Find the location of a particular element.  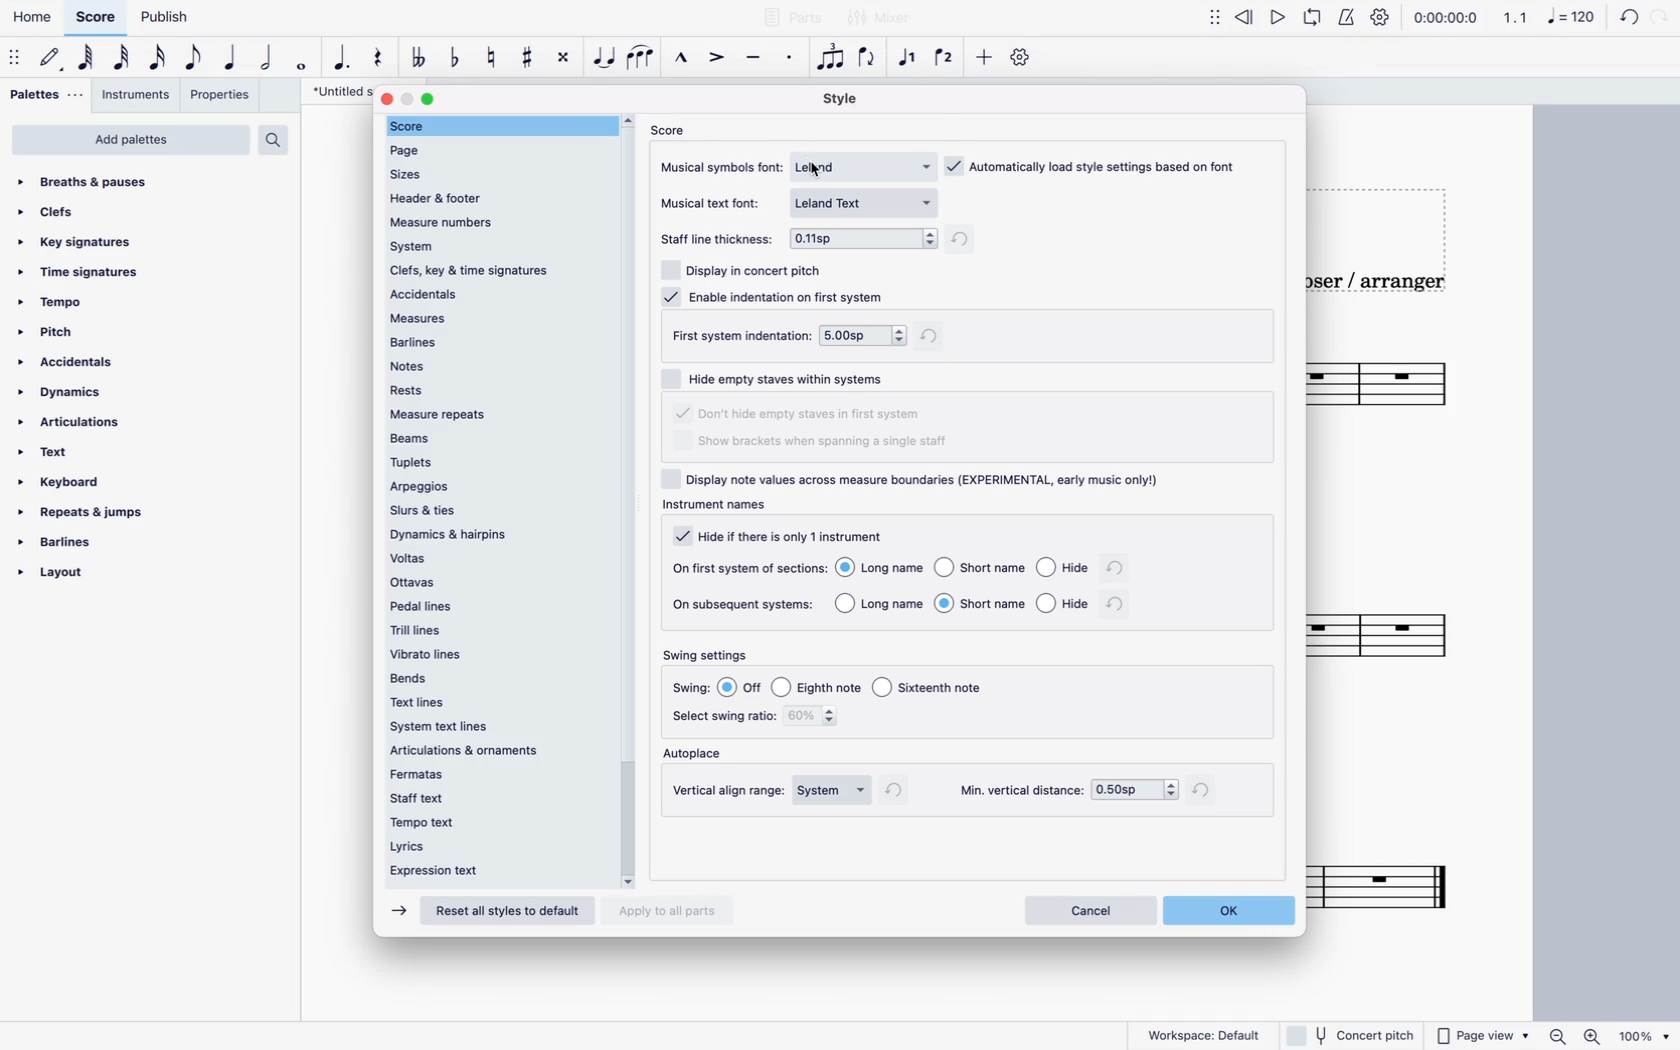

ottavas is located at coordinates (498, 583).